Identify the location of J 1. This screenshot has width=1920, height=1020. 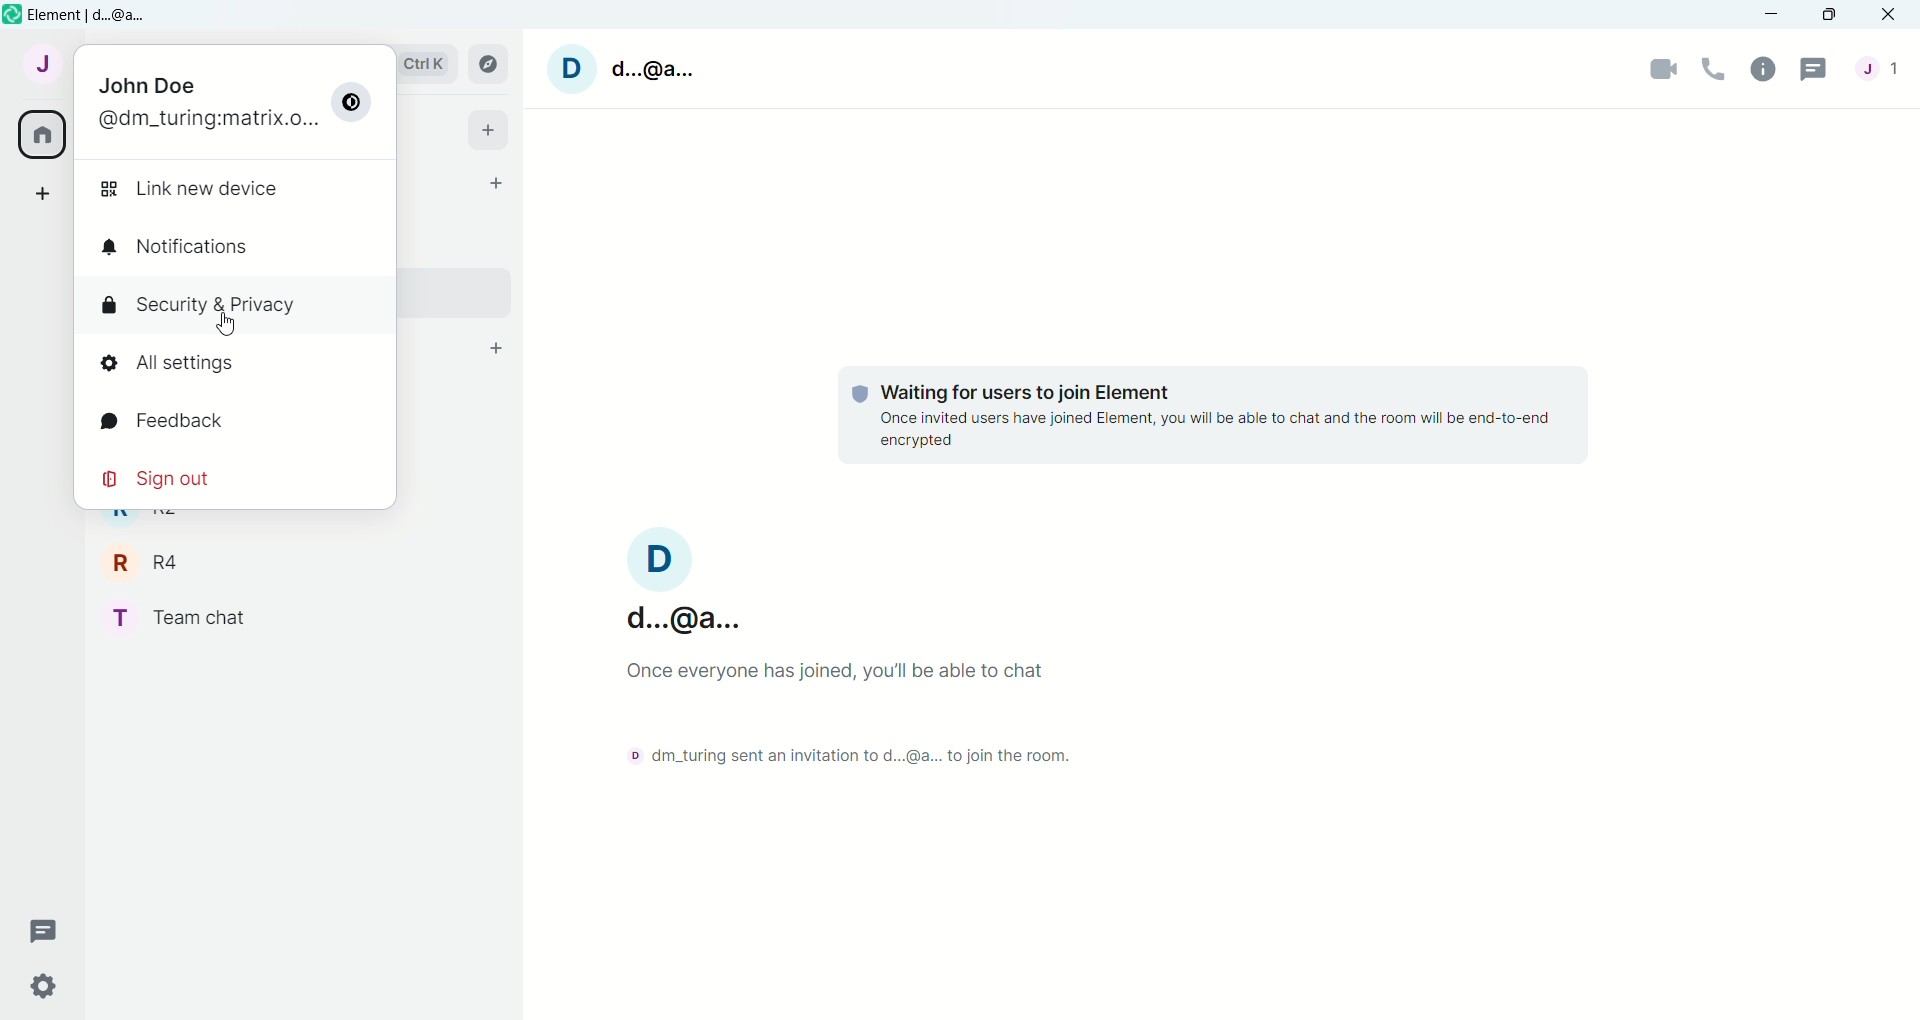
(1878, 67).